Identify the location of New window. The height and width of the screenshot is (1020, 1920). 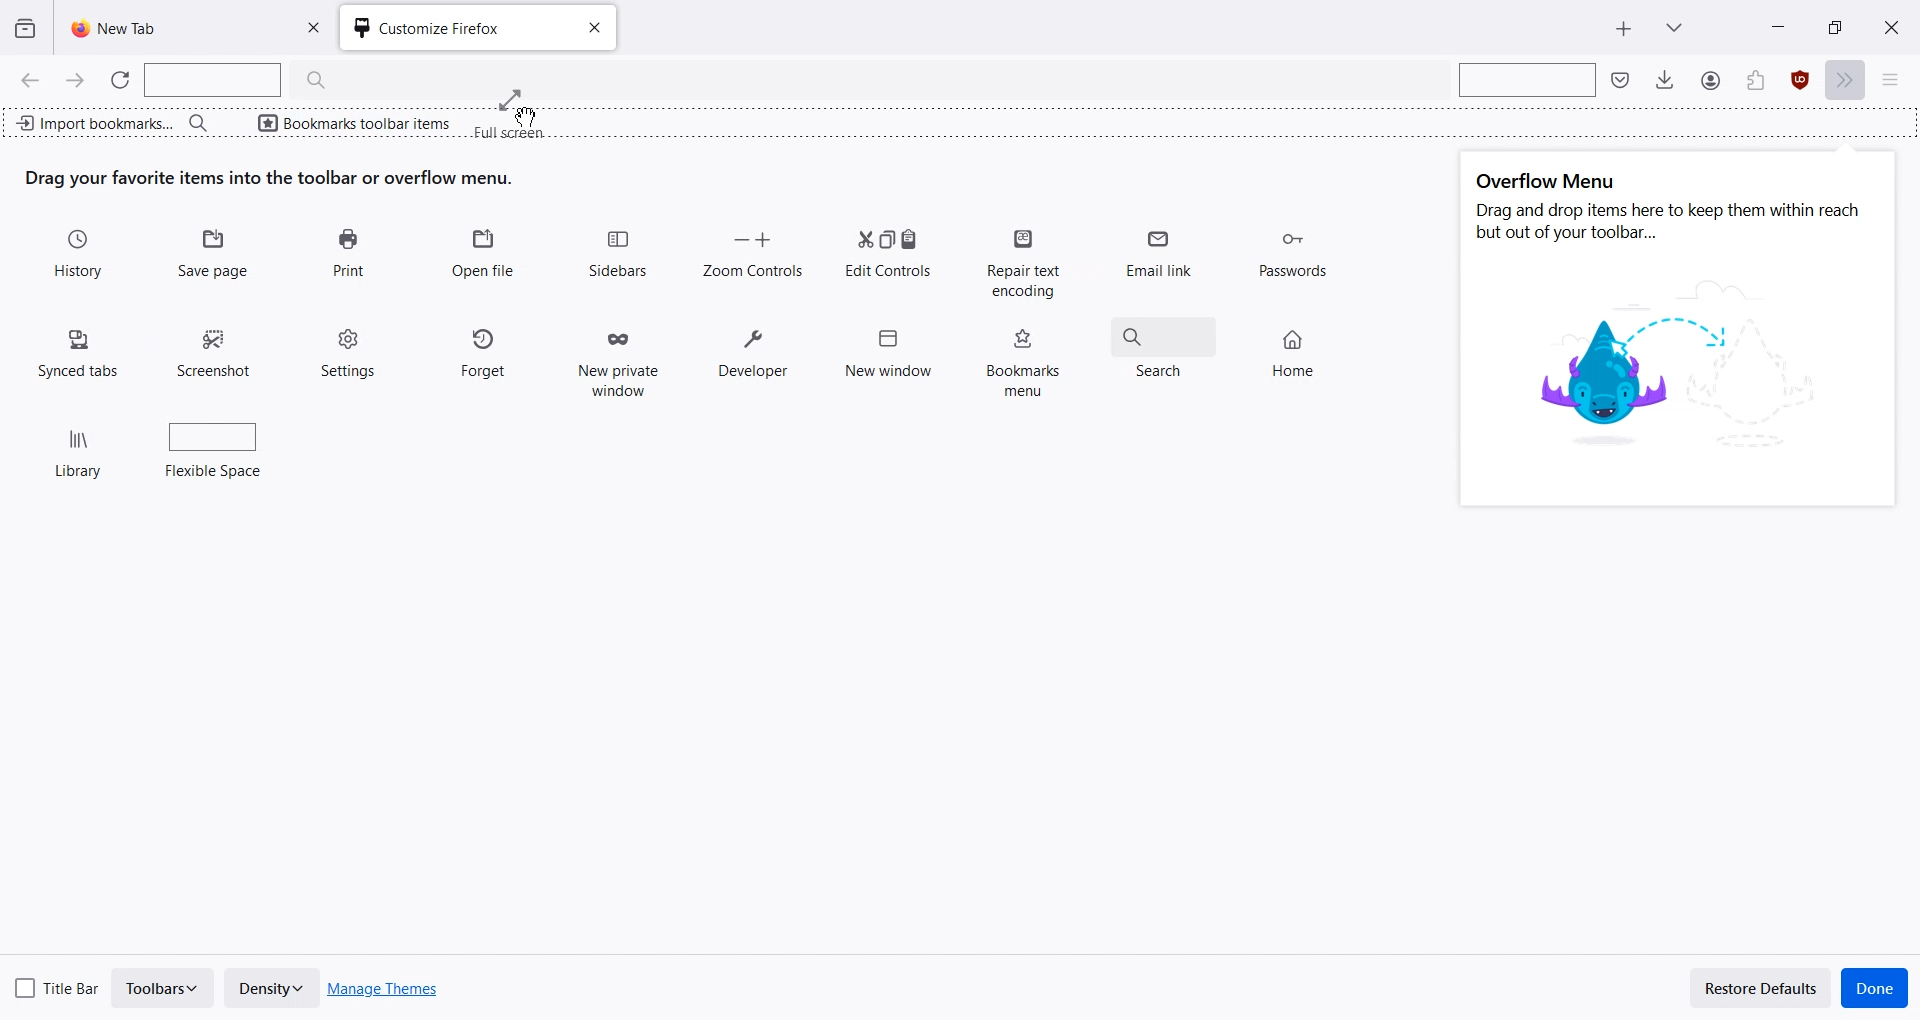
(888, 347).